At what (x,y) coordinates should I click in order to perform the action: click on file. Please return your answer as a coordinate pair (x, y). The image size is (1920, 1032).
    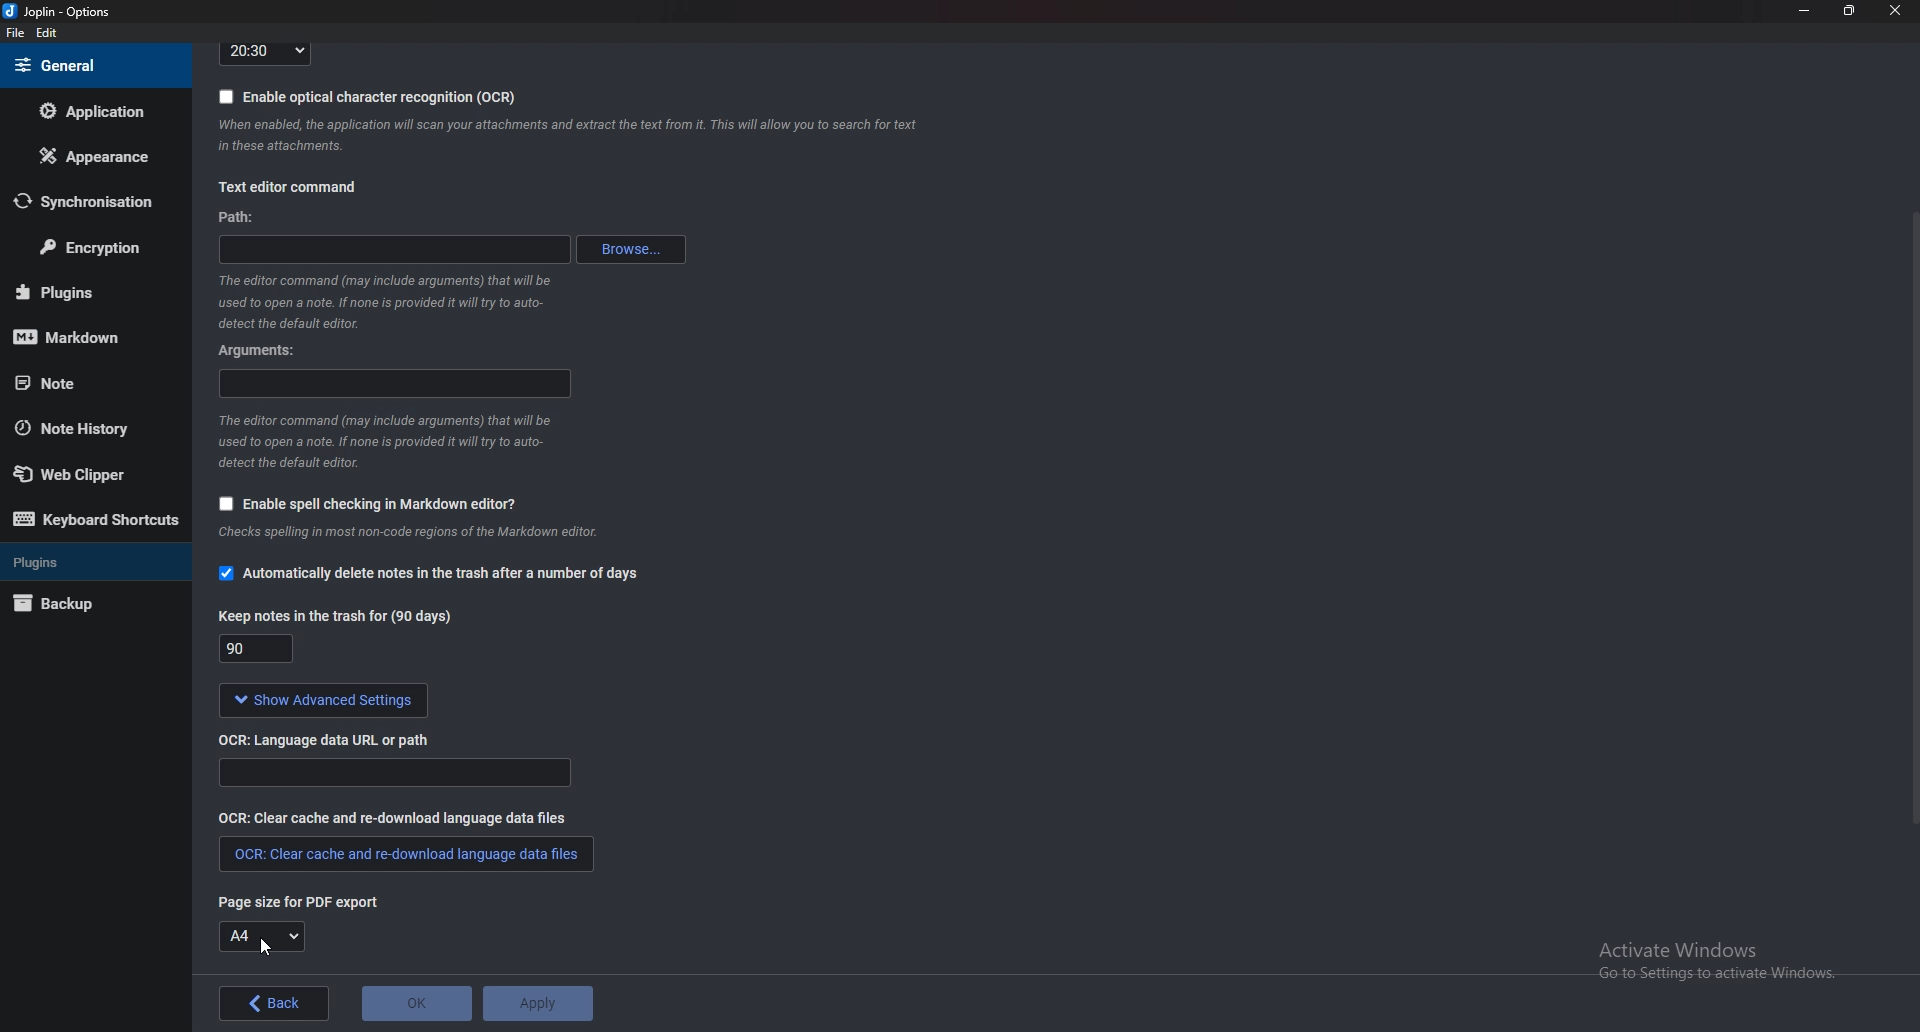
    Looking at the image, I should click on (18, 33).